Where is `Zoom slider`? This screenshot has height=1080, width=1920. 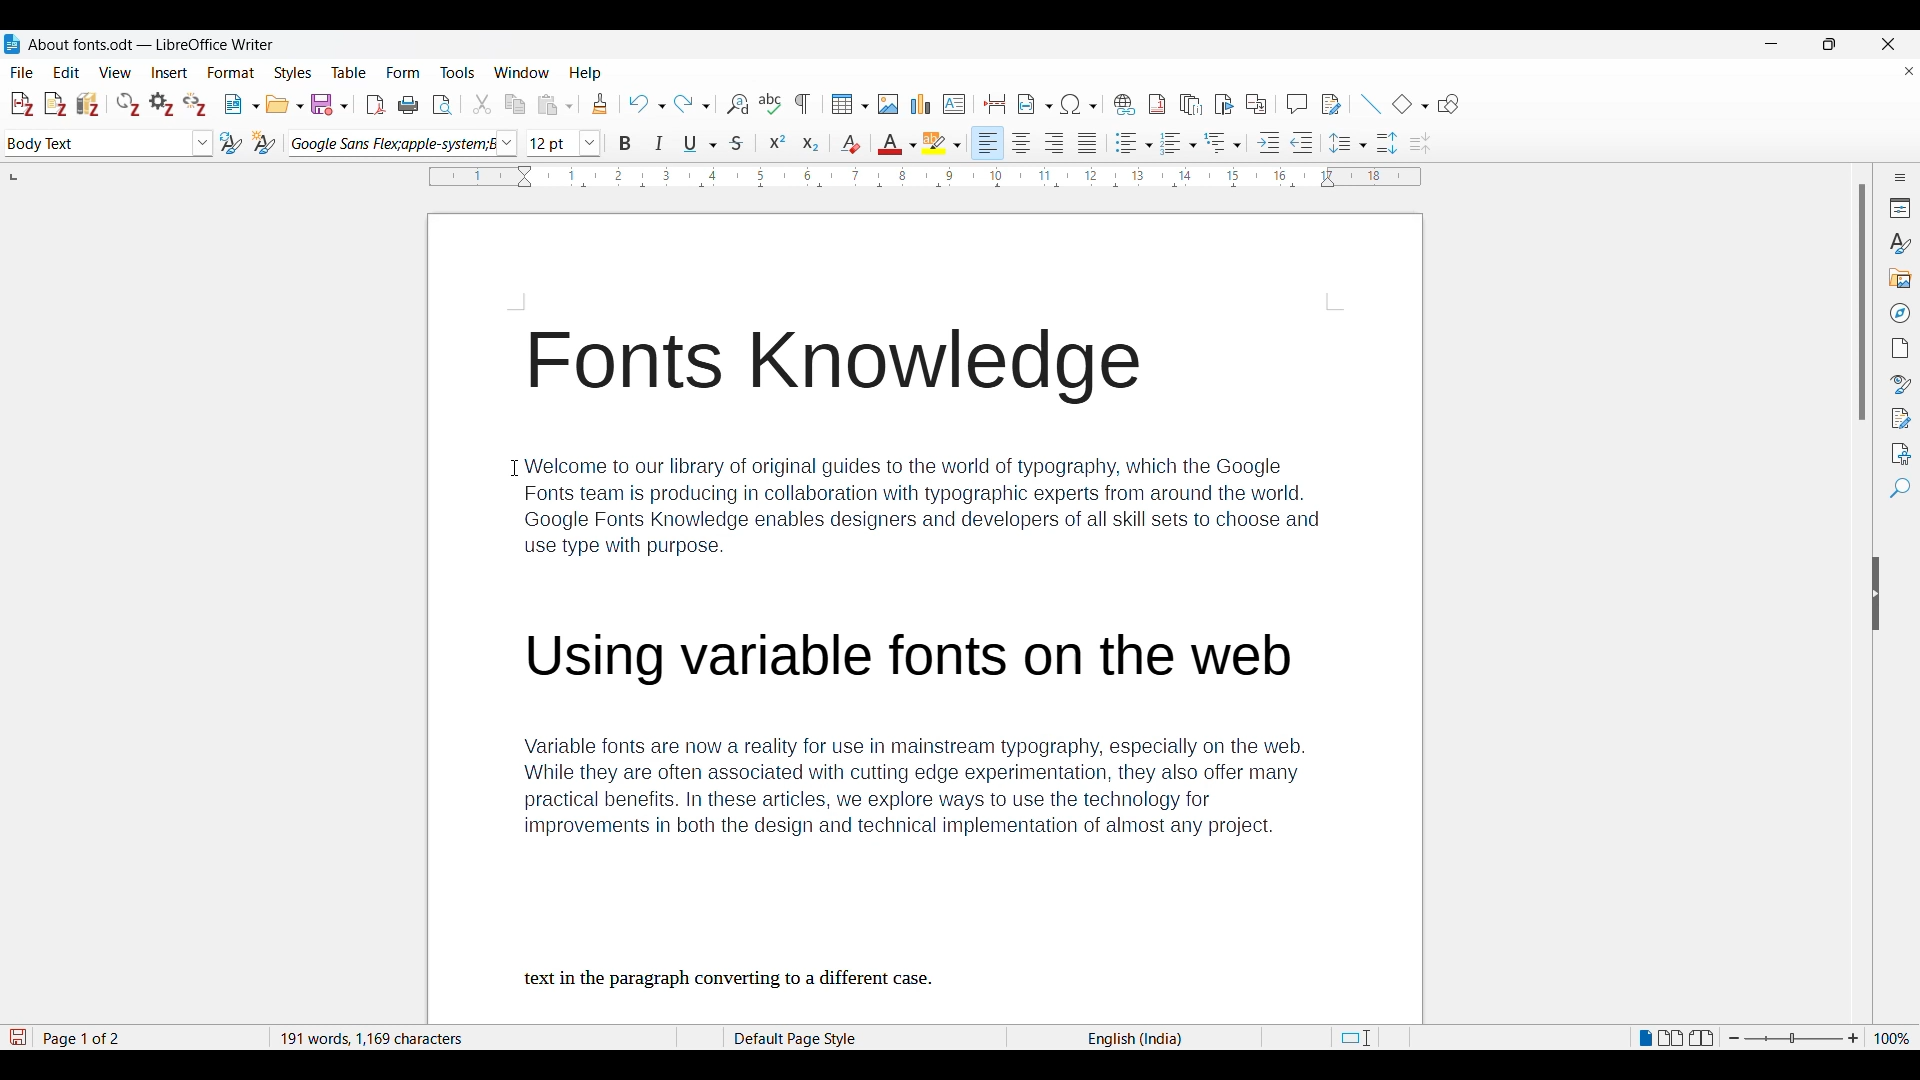
Zoom slider is located at coordinates (1794, 1038).